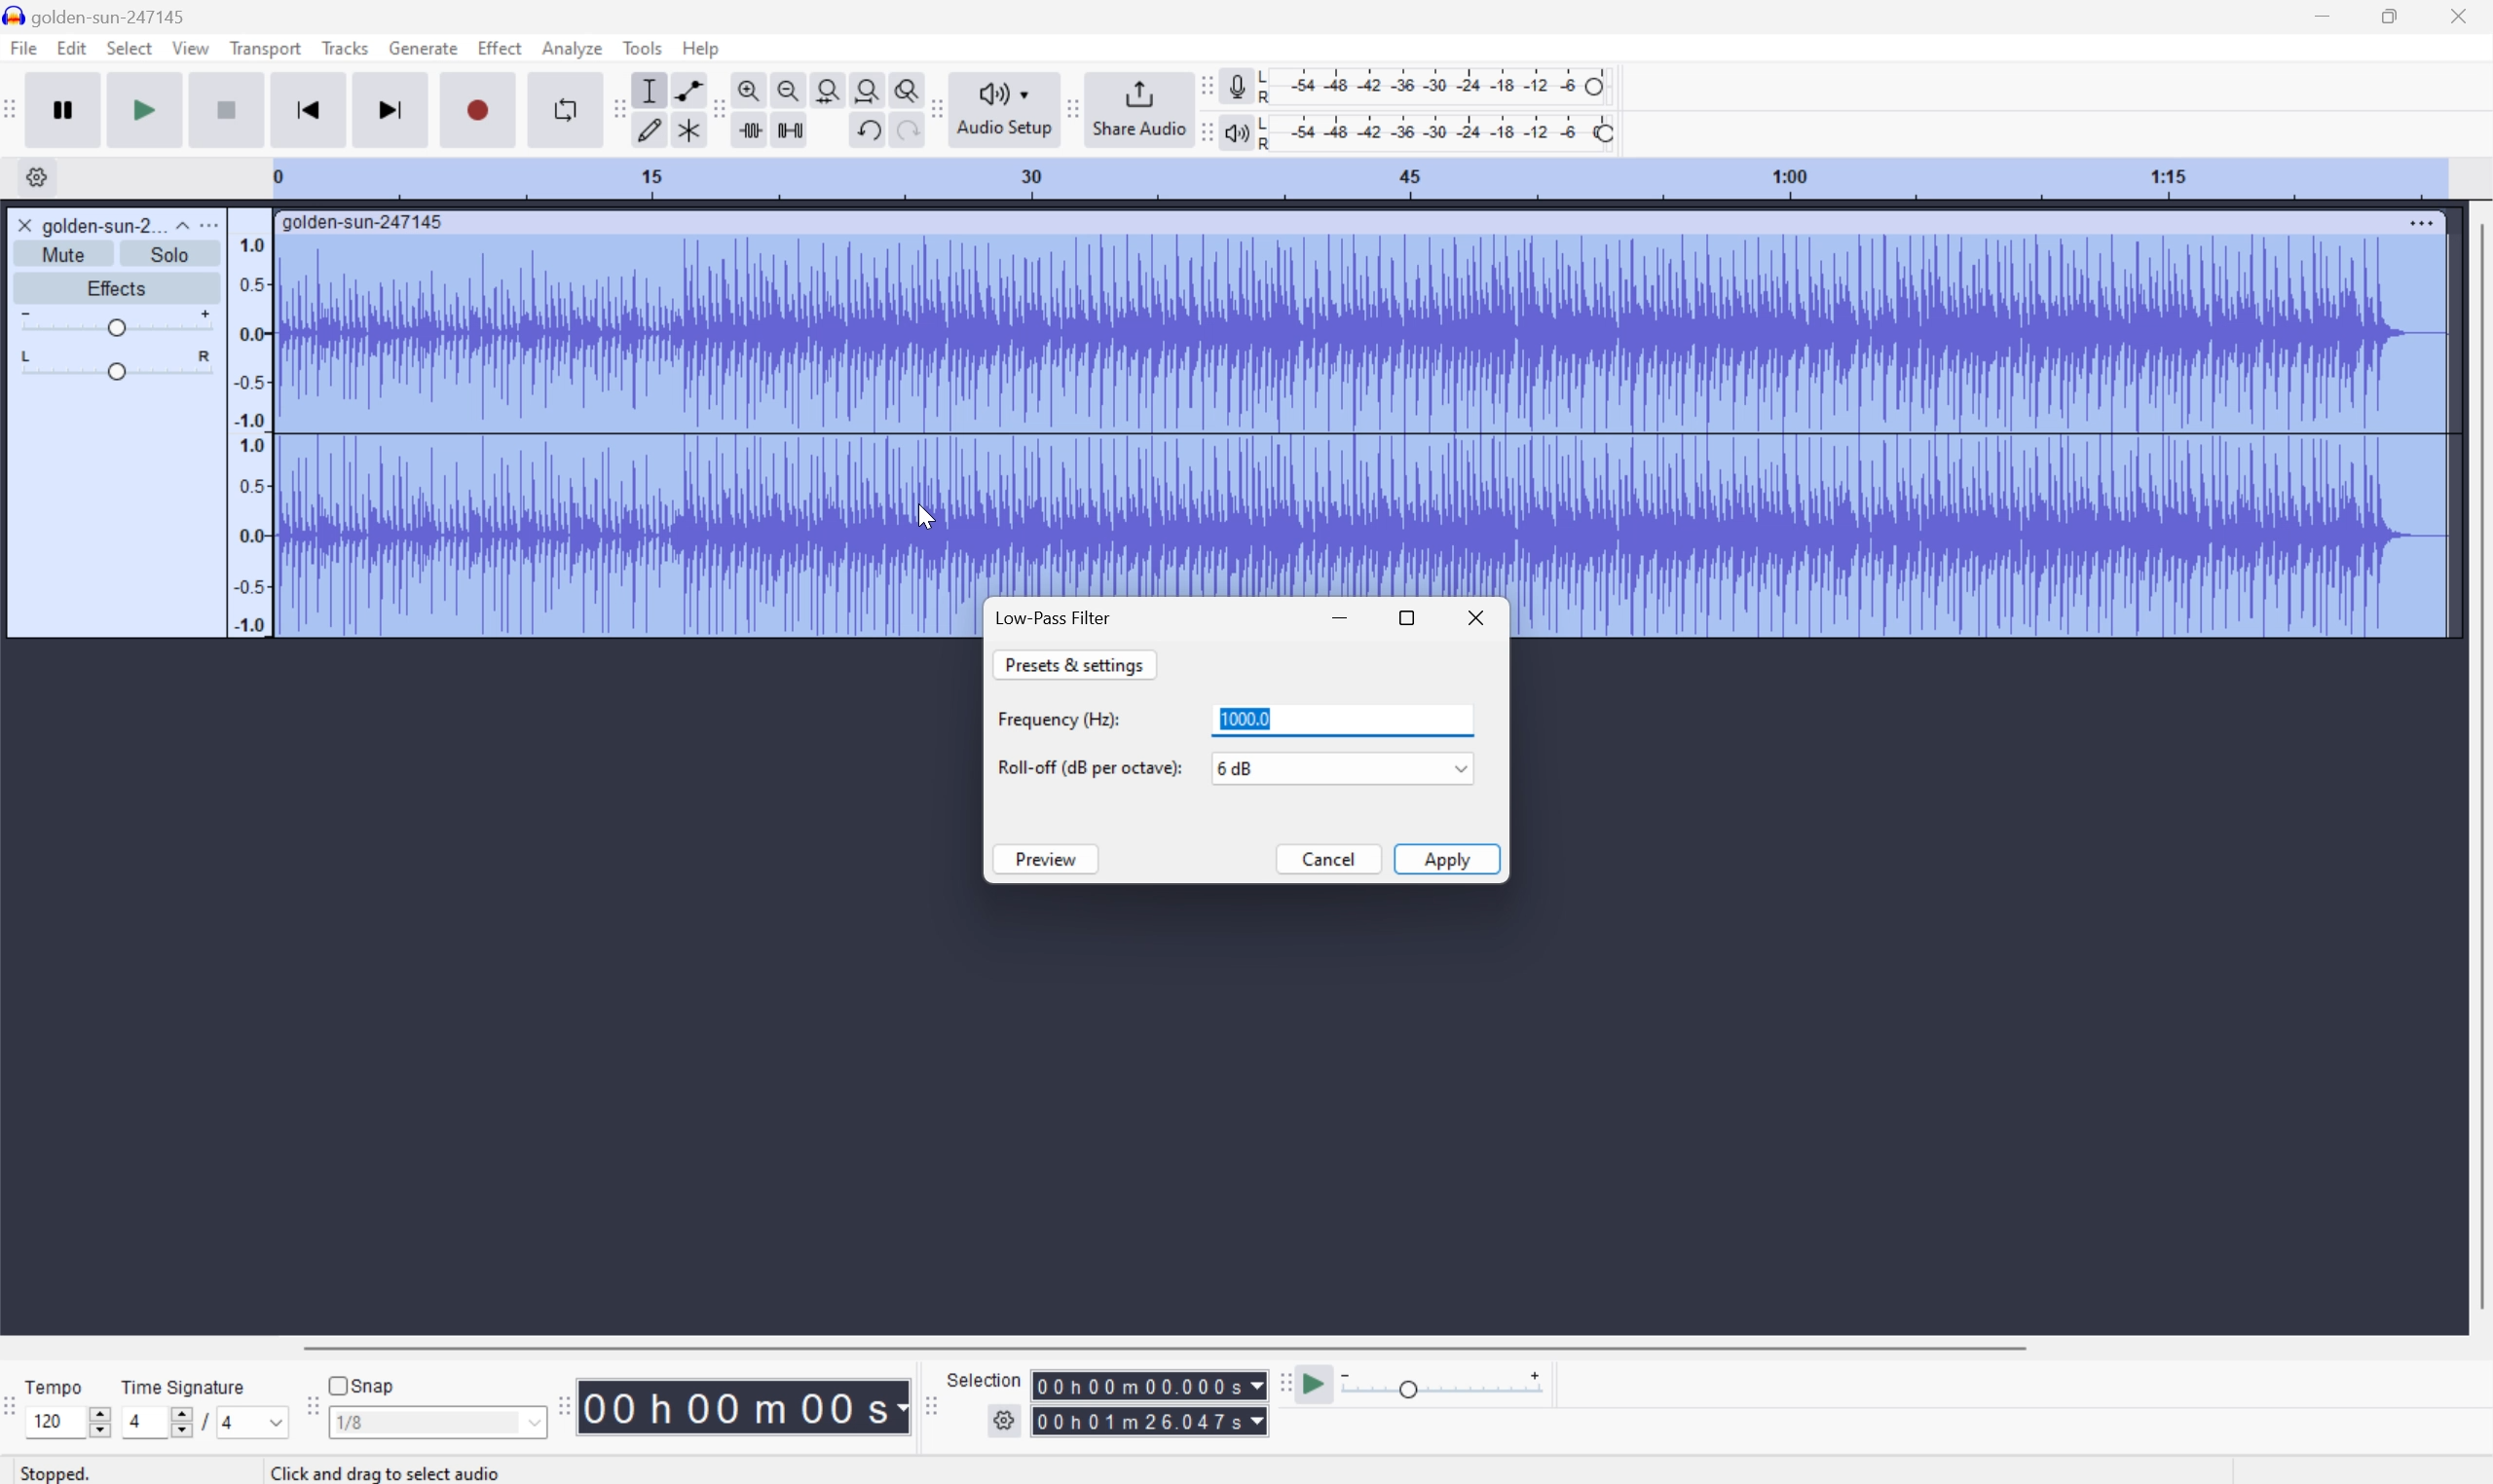 This screenshot has width=2493, height=1484. Describe the element at coordinates (267, 49) in the screenshot. I see `Transport` at that location.